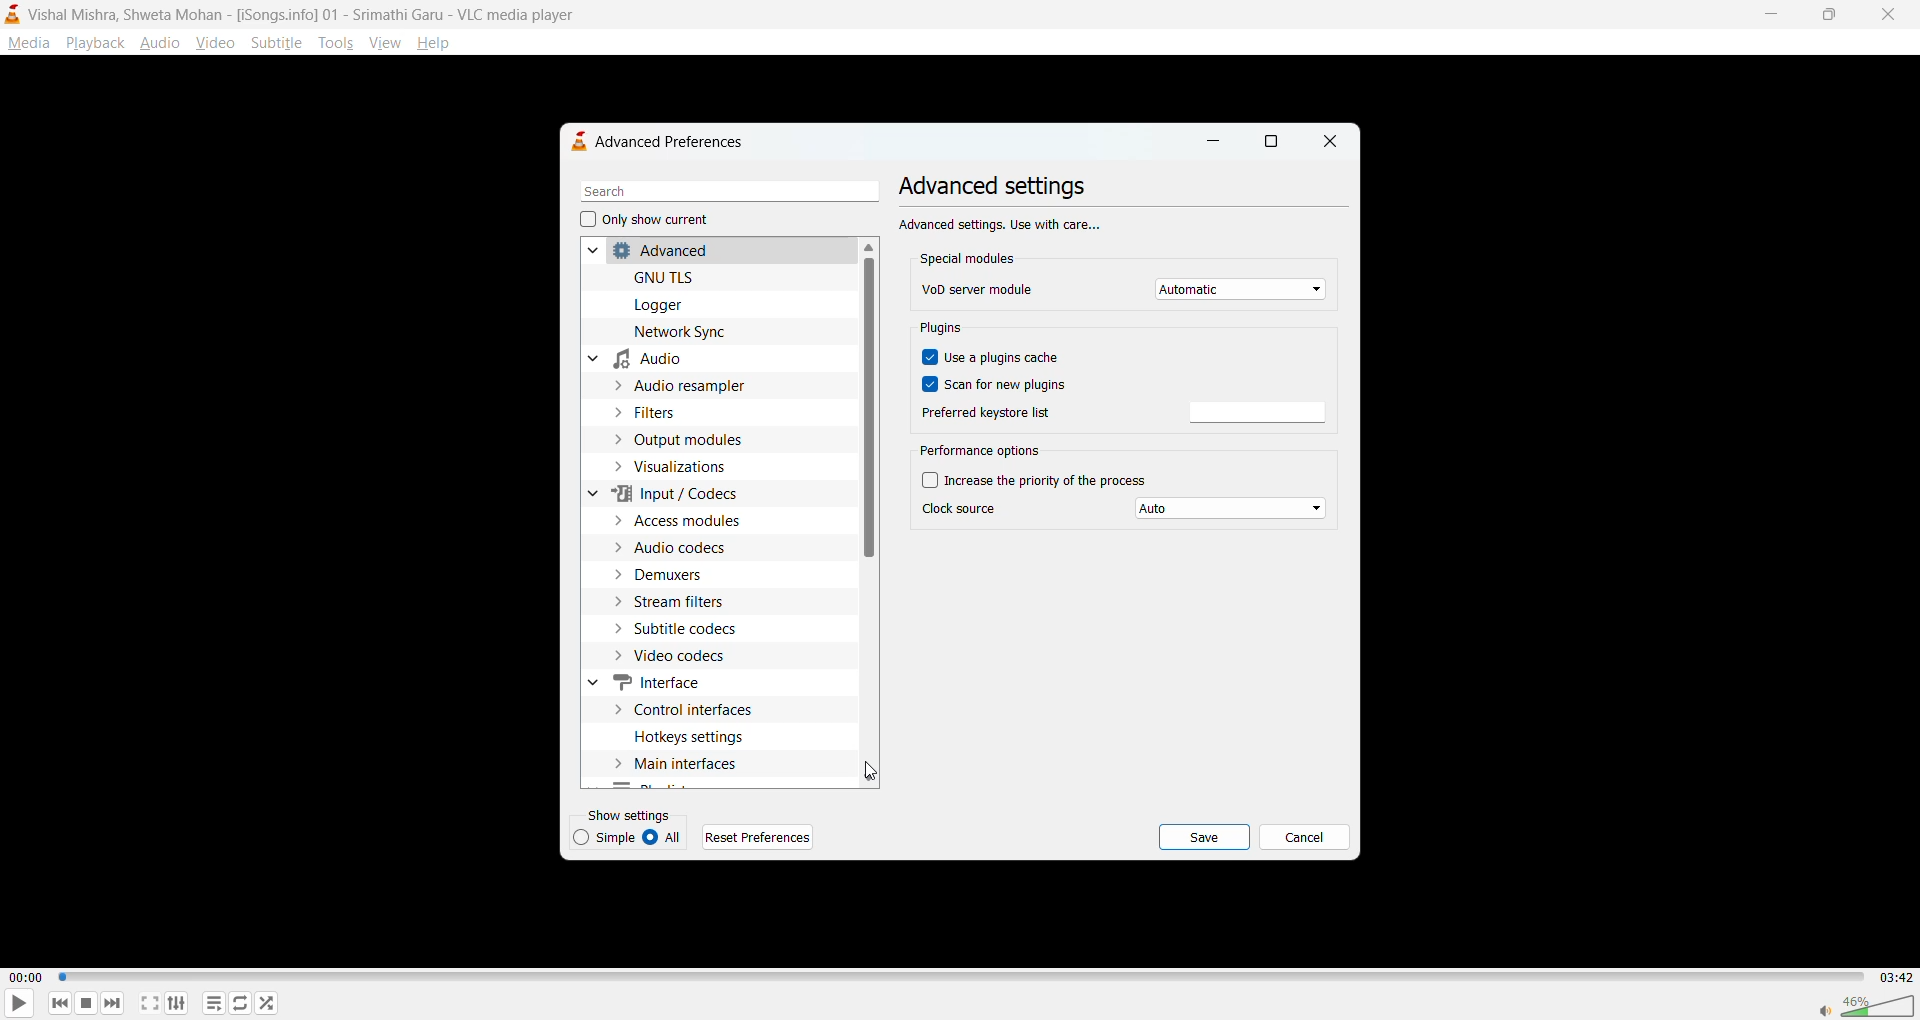  Describe the element at coordinates (723, 192) in the screenshot. I see `search` at that location.